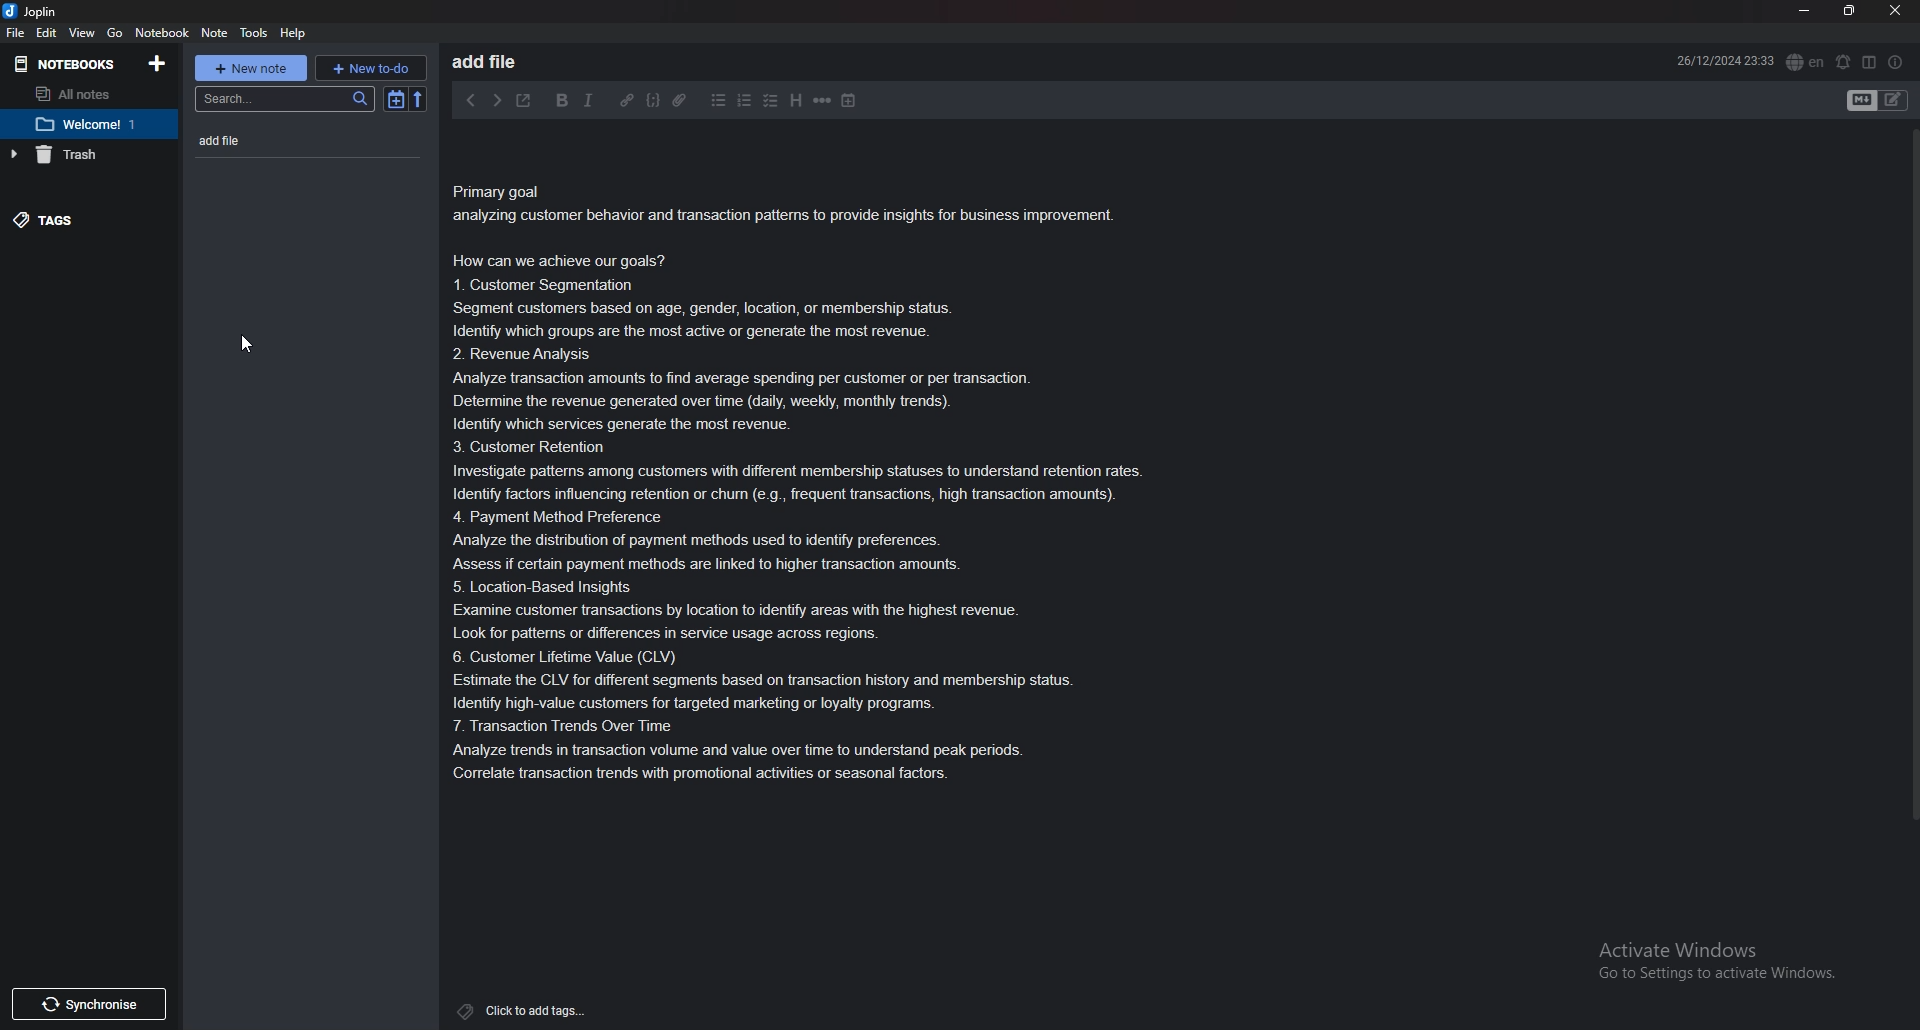 This screenshot has width=1920, height=1030. What do you see at coordinates (419, 99) in the screenshot?
I see `Reverse sort order` at bounding box center [419, 99].